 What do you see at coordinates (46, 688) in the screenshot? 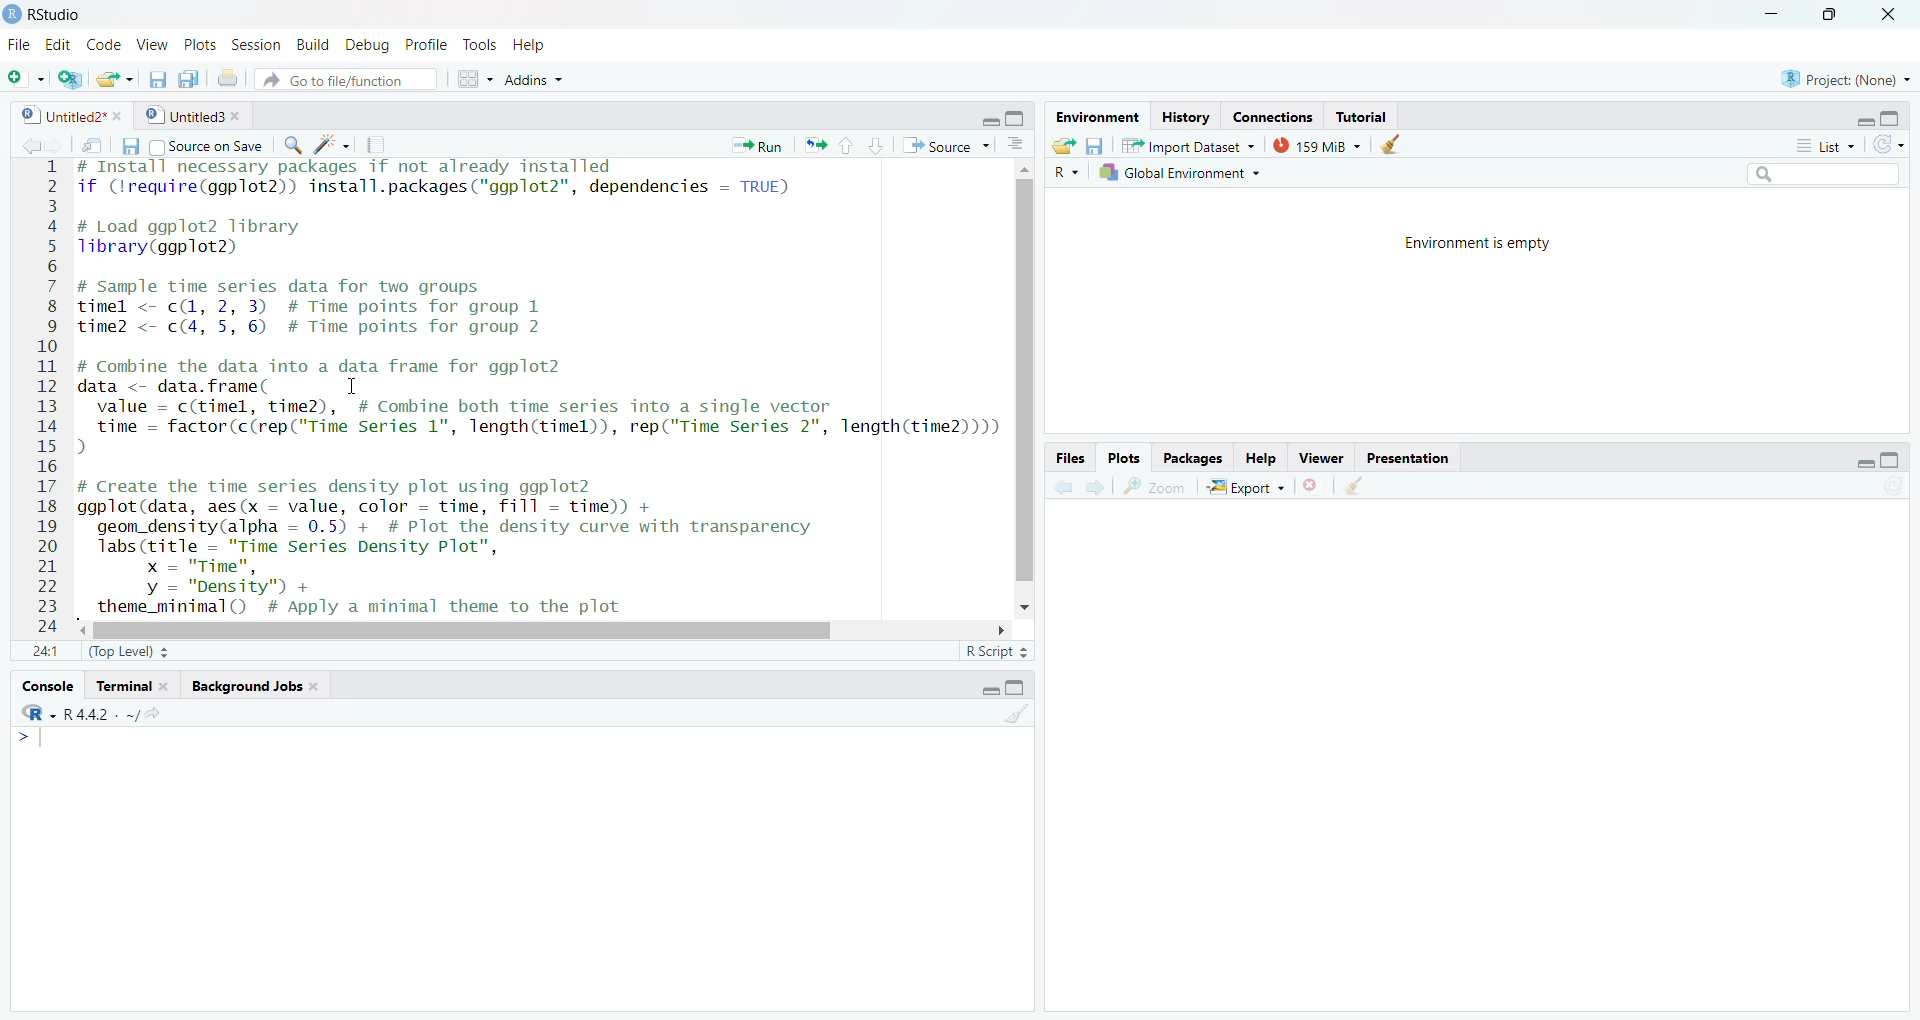
I see `Console` at bounding box center [46, 688].